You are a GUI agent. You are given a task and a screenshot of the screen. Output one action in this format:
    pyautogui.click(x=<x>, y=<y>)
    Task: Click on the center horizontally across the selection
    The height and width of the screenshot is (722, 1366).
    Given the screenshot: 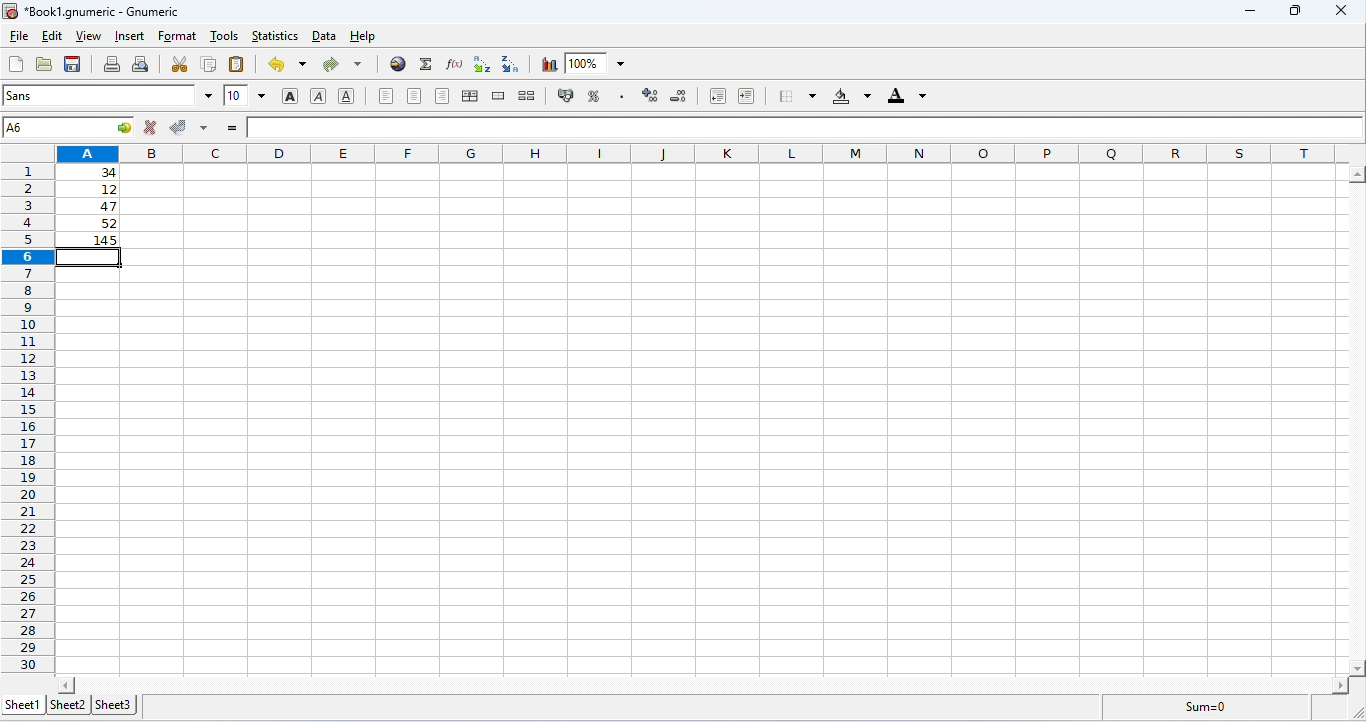 What is the action you would take?
    pyautogui.click(x=470, y=96)
    